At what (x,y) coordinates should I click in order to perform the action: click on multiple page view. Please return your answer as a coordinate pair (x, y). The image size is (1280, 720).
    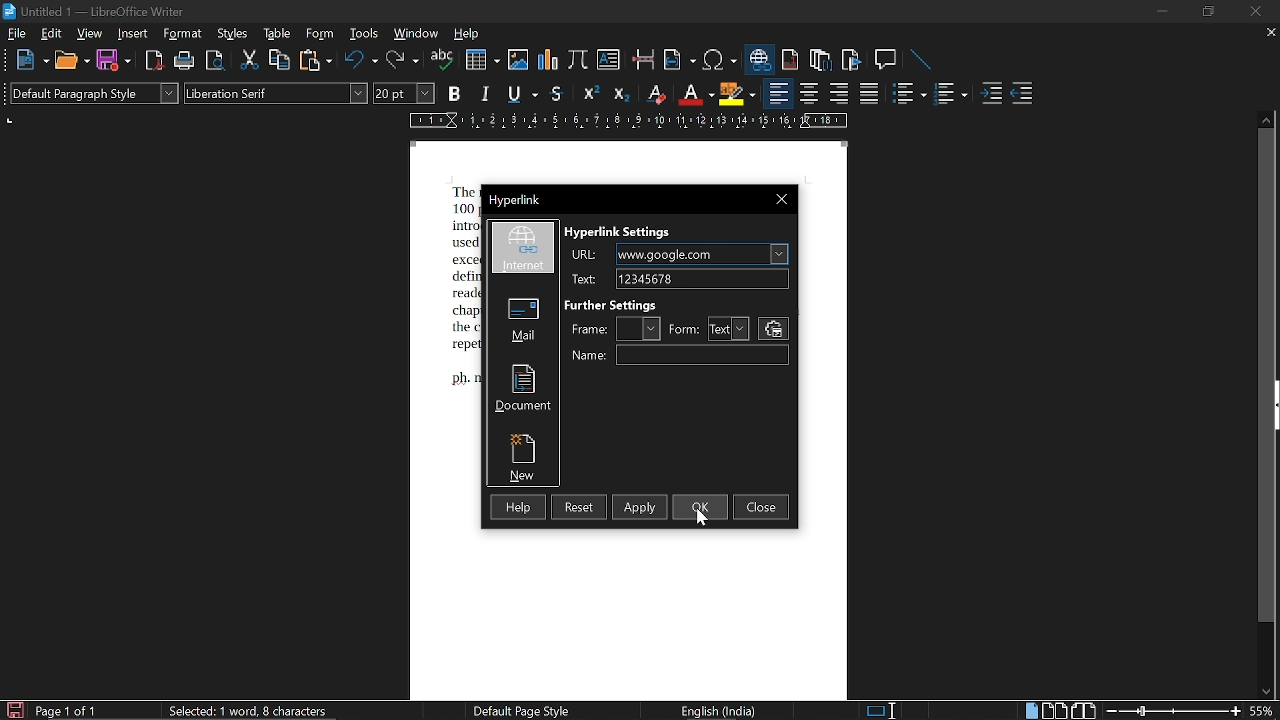
    Looking at the image, I should click on (1055, 711).